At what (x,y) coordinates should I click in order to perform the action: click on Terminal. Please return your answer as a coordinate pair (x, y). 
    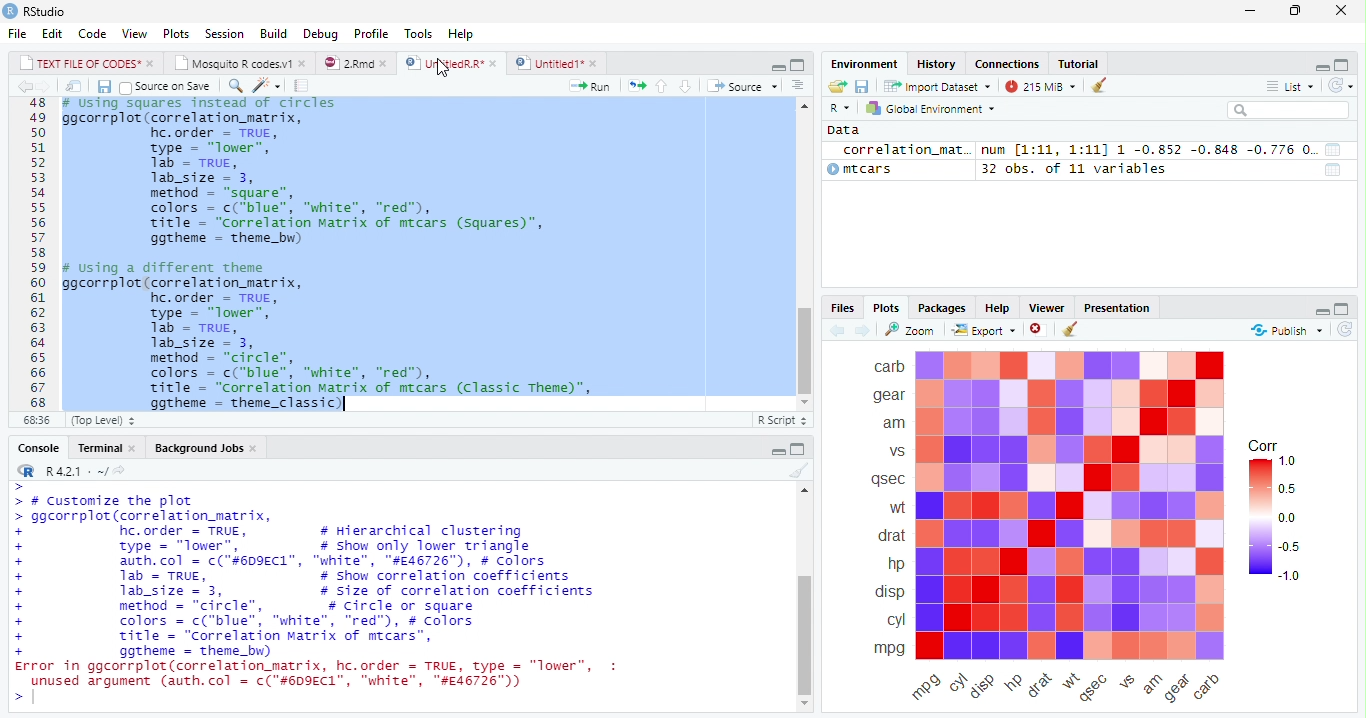
    Looking at the image, I should click on (105, 447).